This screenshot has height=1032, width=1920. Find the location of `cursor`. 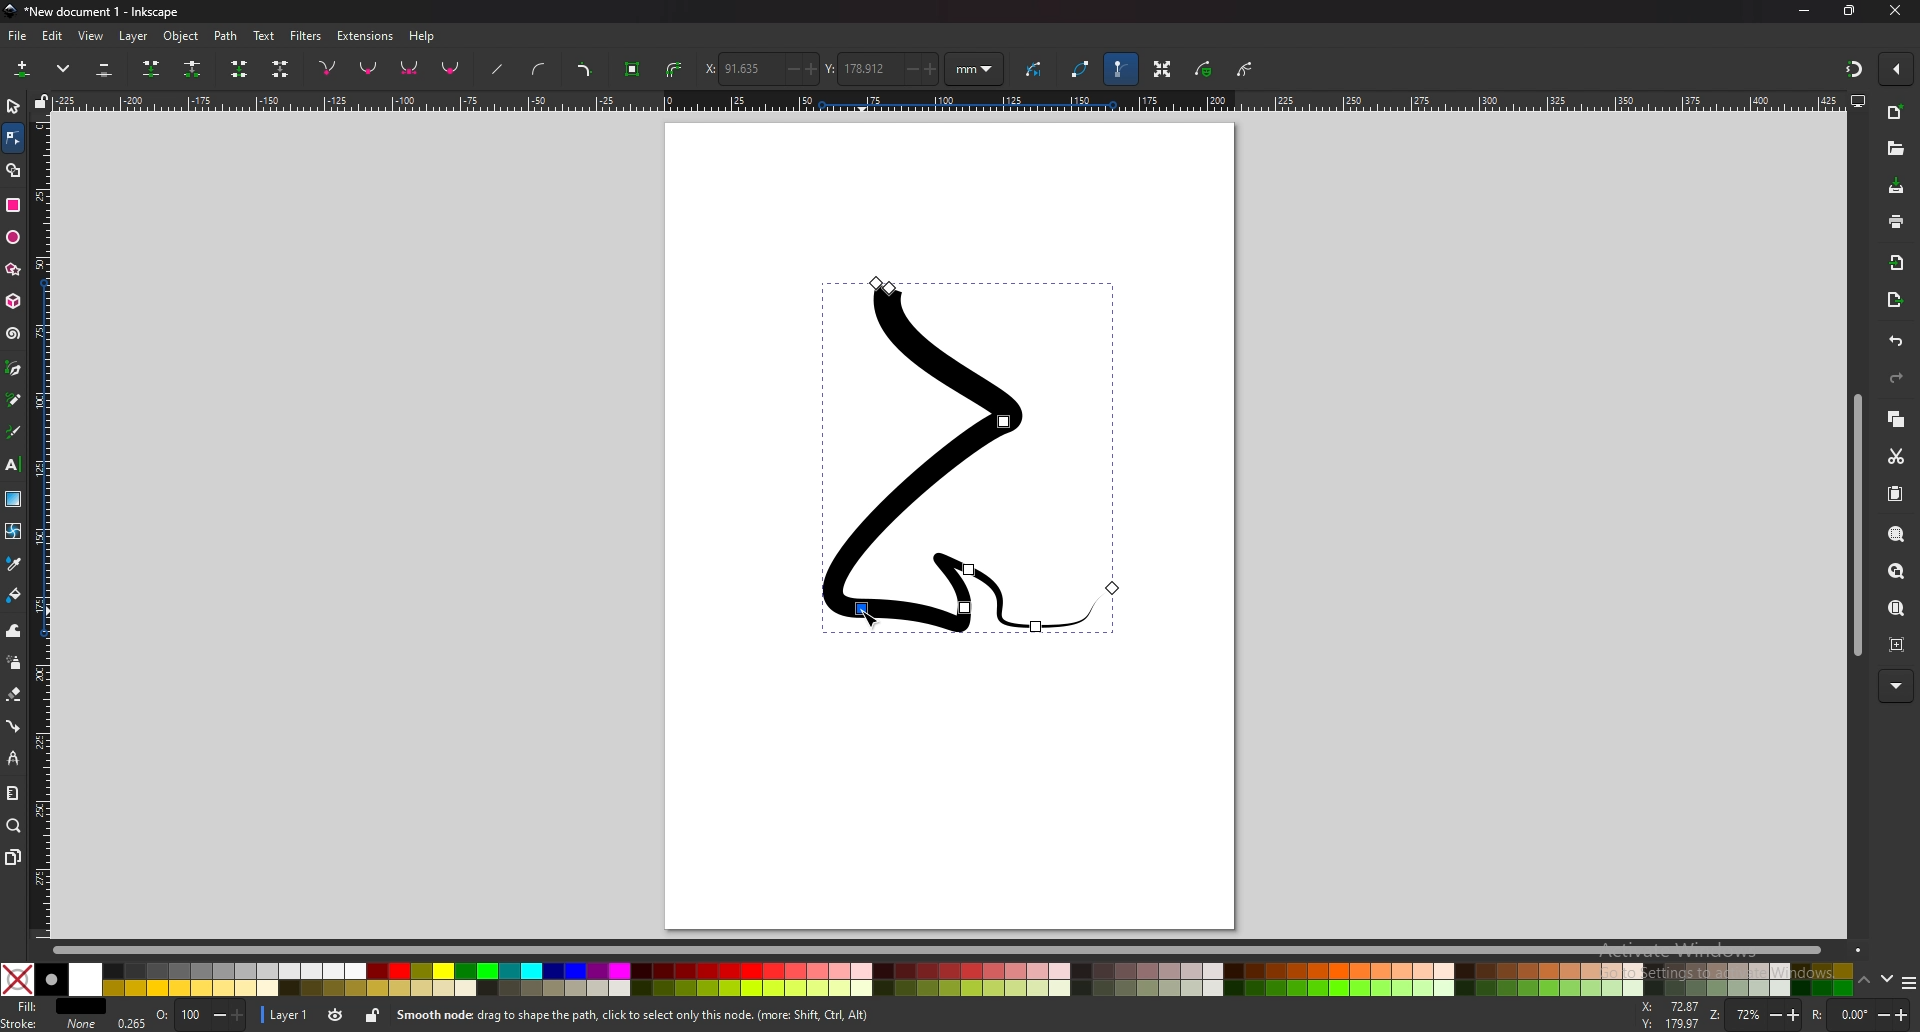

cursor is located at coordinates (870, 616).